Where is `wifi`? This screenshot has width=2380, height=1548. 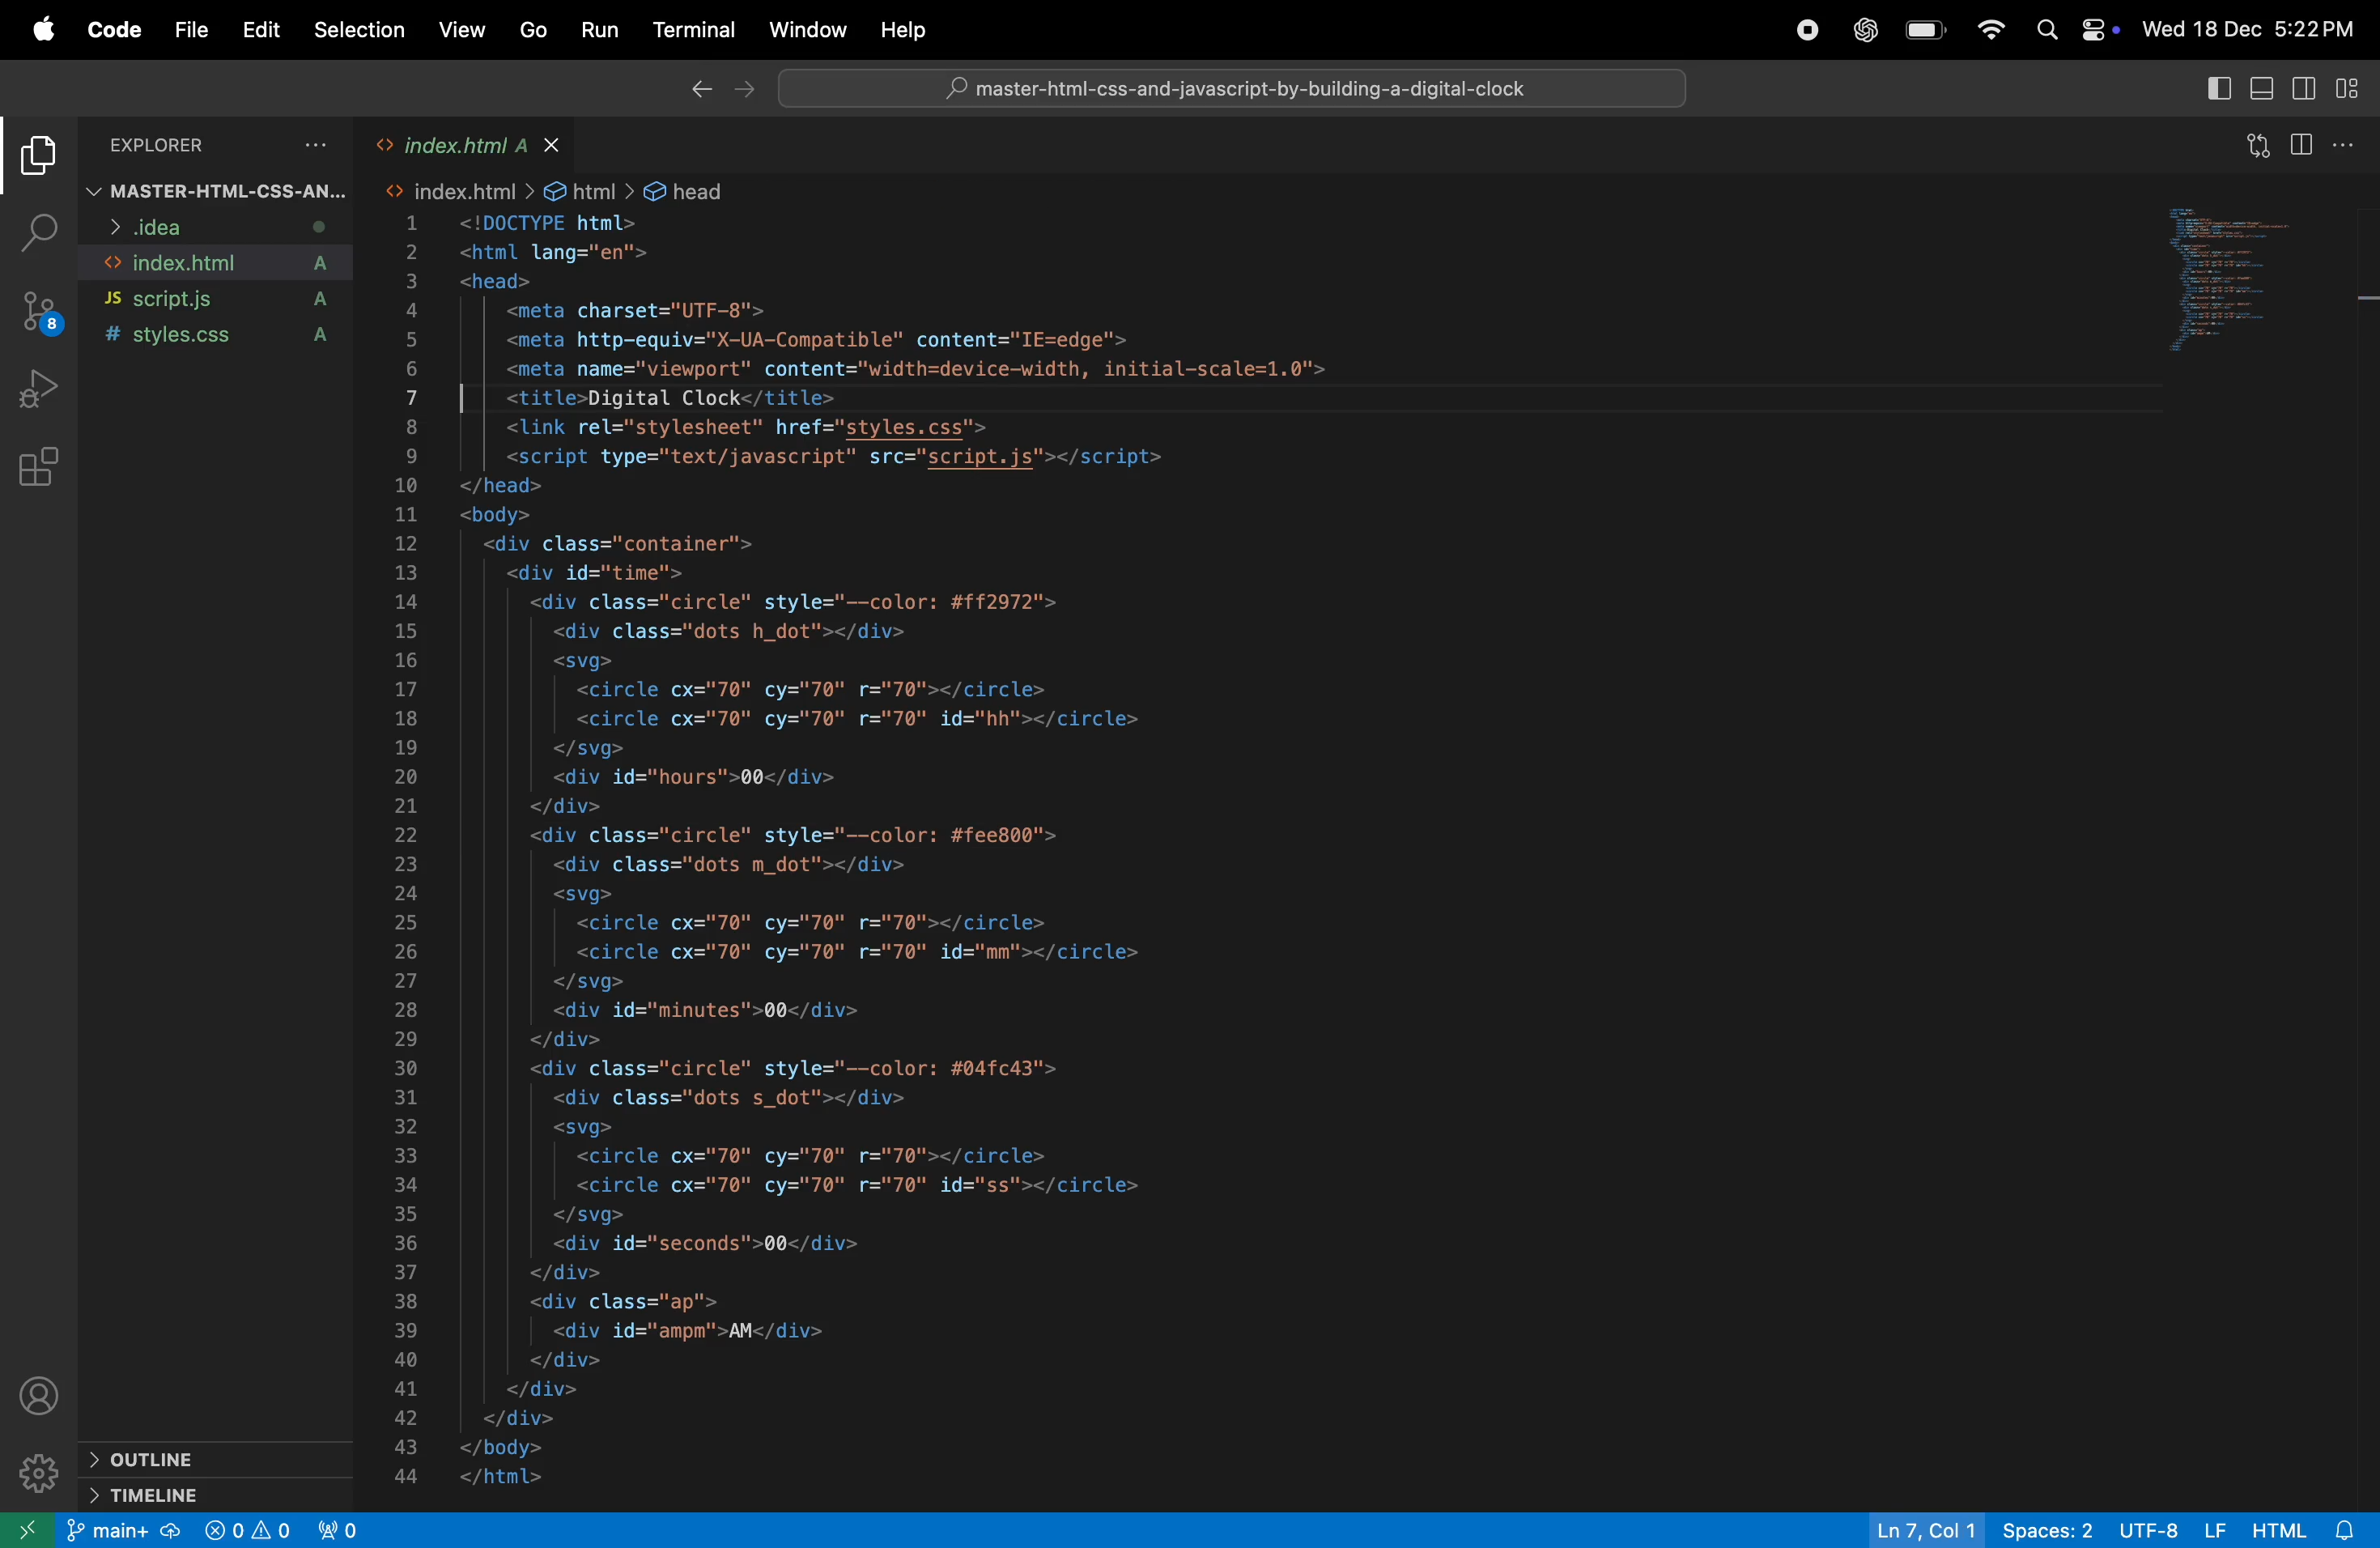
wifi is located at coordinates (1986, 33).